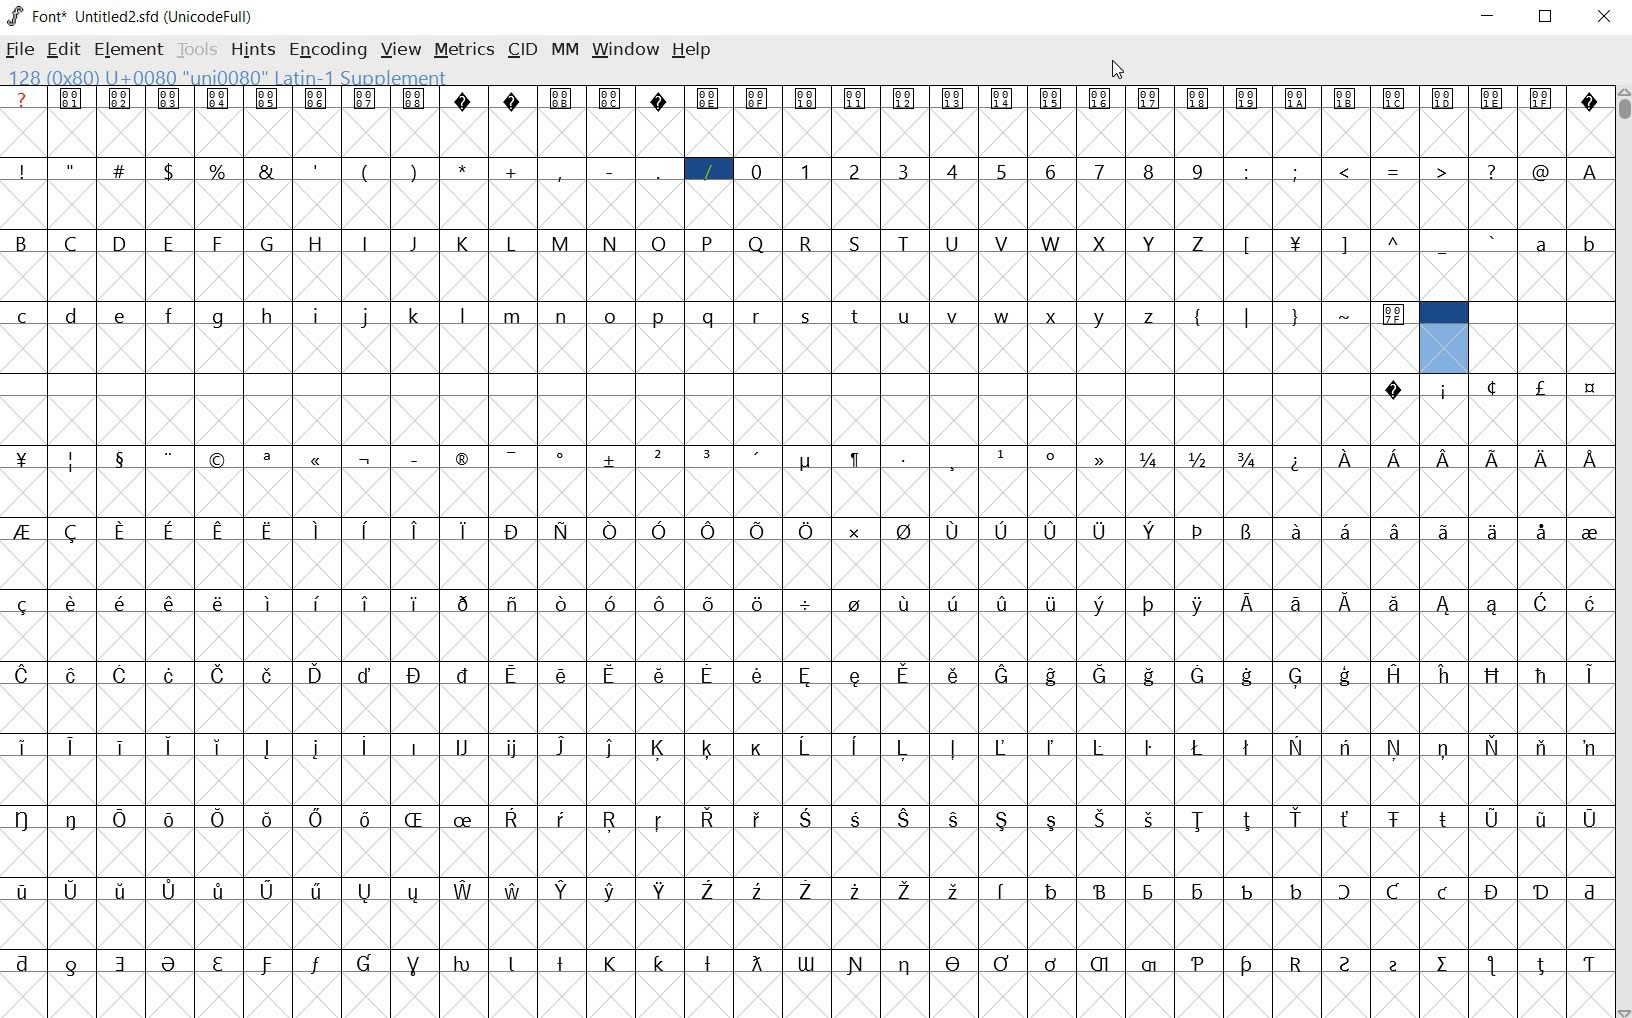 This screenshot has height=1018, width=1632. What do you see at coordinates (1297, 889) in the screenshot?
I see `Symbol` at bounding box center [1297, 889].